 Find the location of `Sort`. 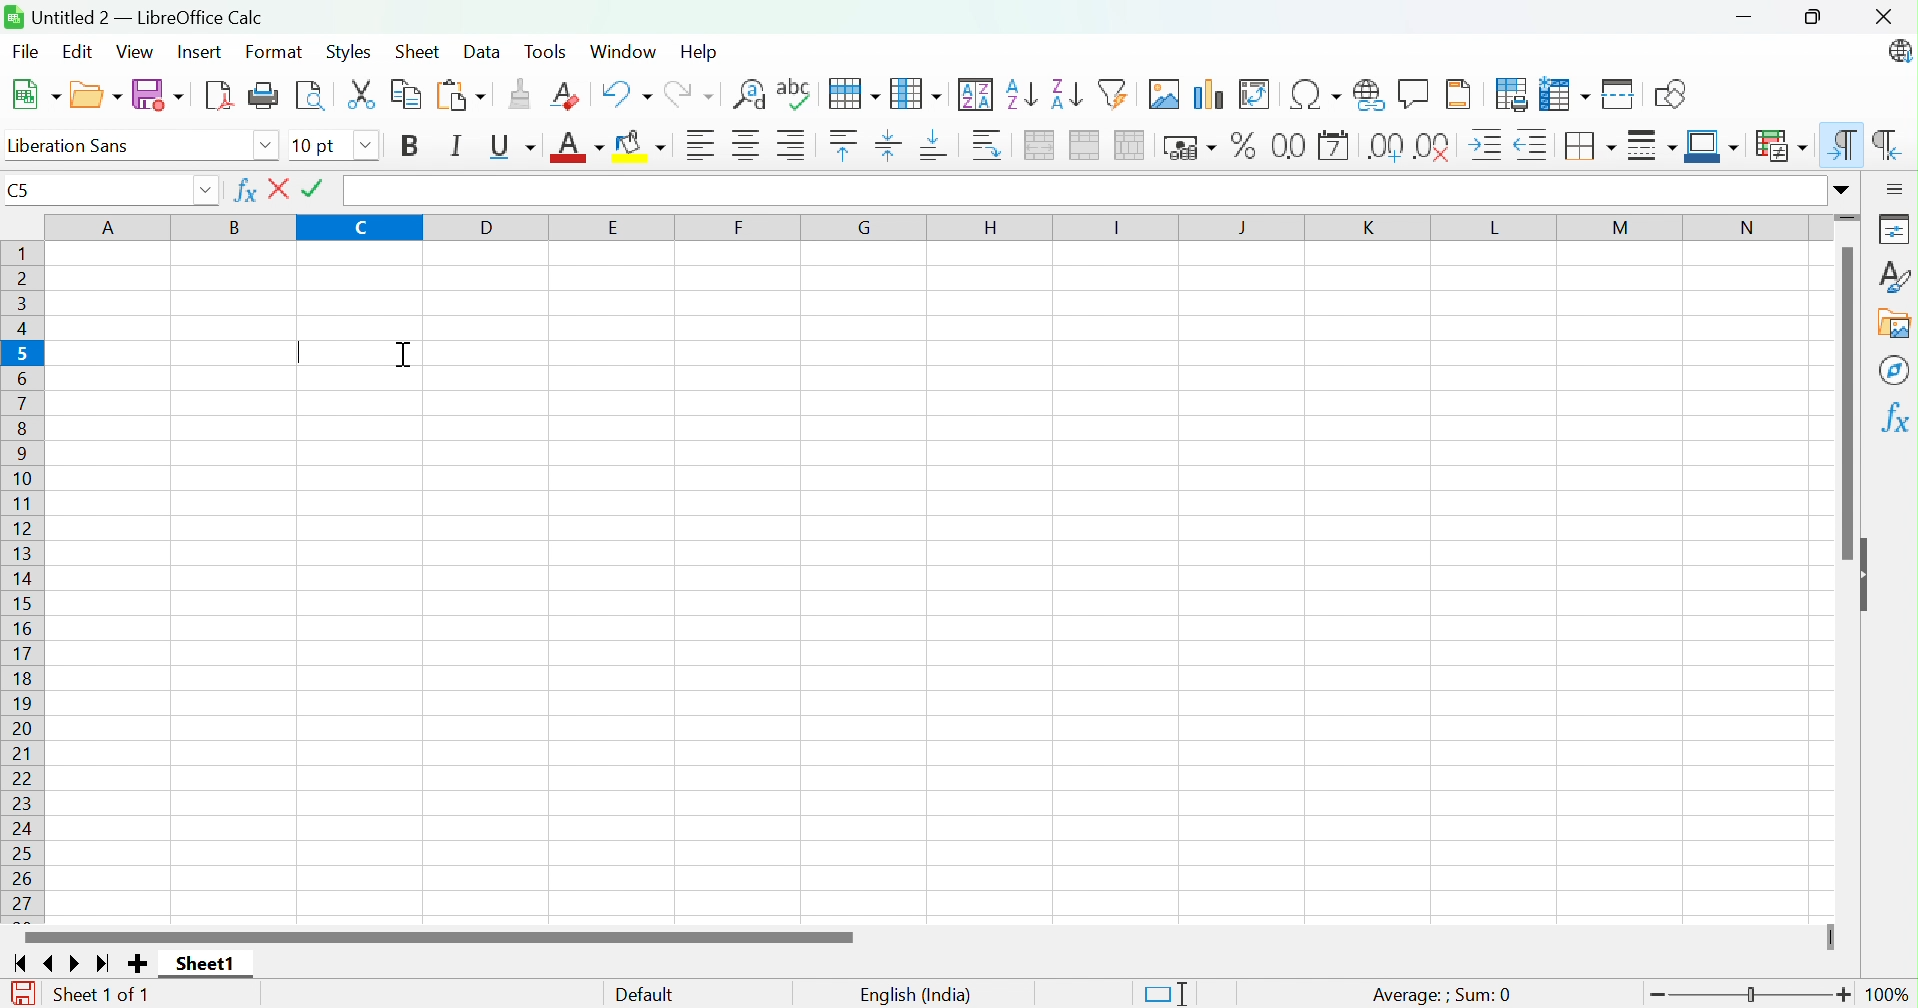

Sort is located at coordinates (977, 95).